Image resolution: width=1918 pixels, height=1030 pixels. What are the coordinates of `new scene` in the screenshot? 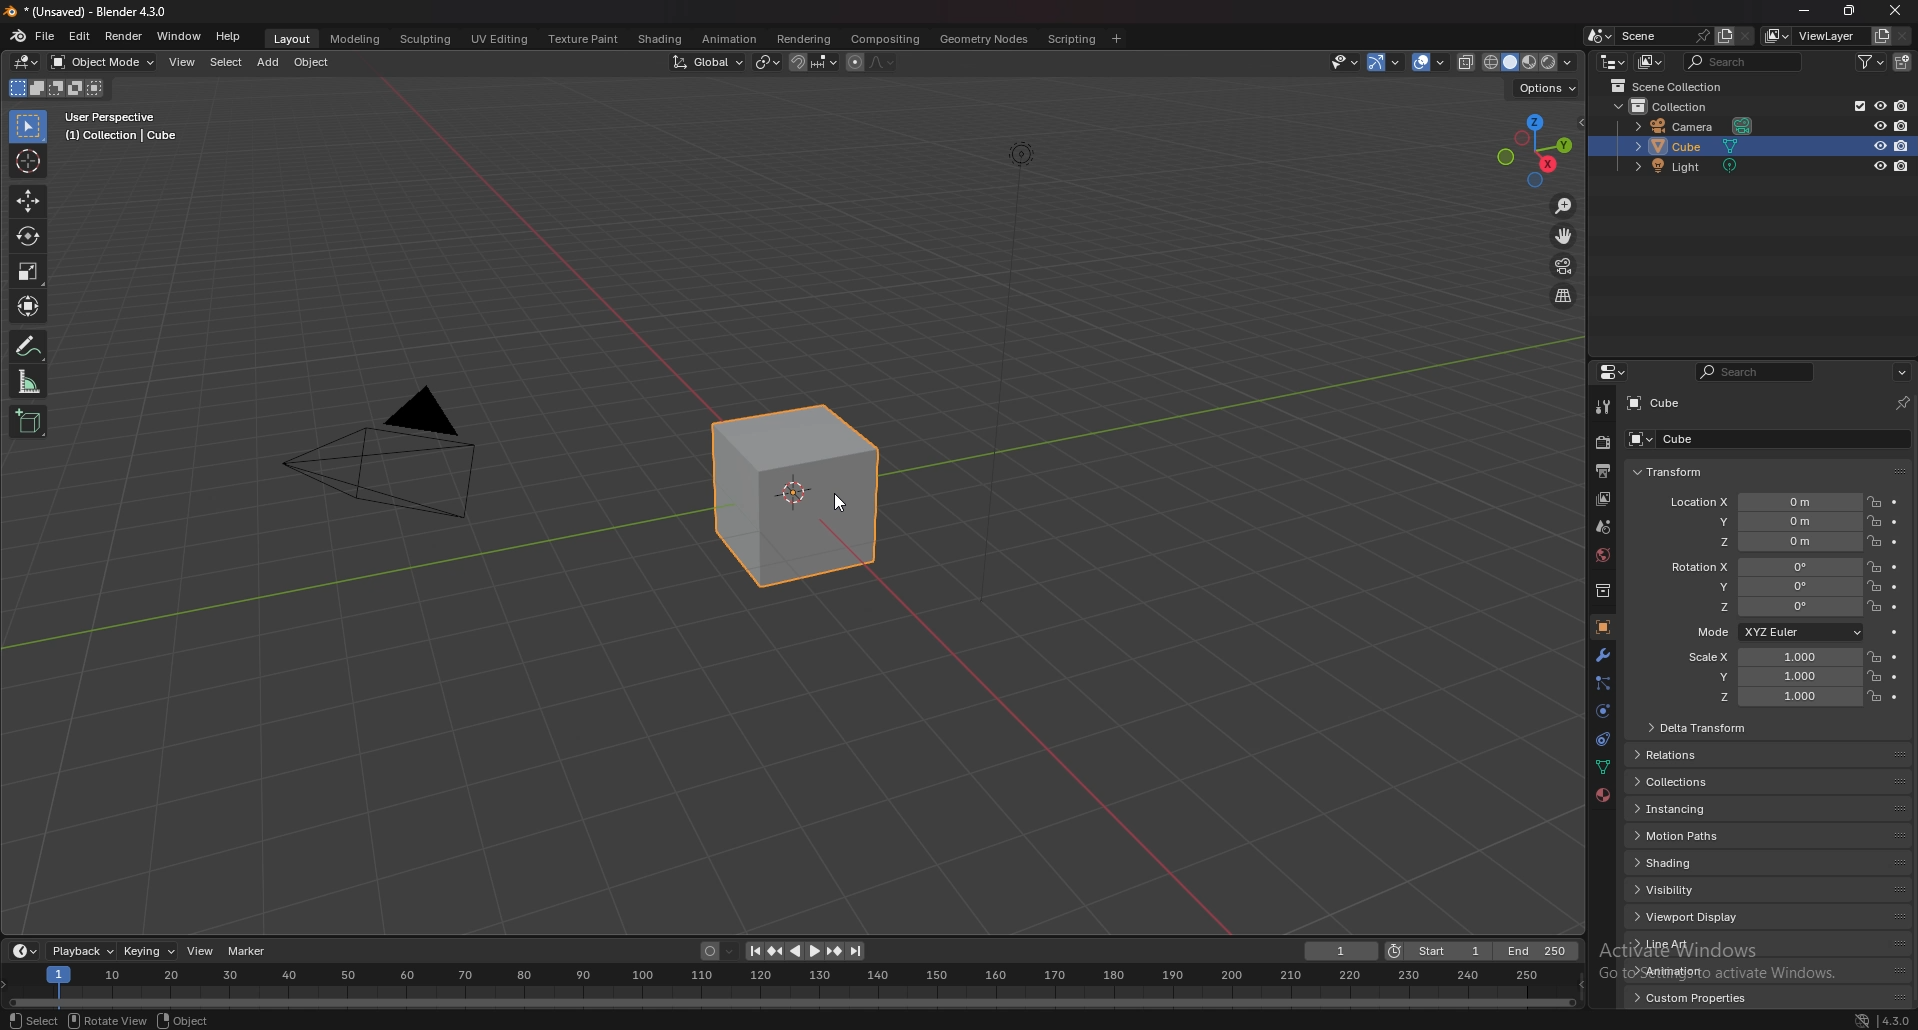 It's located at (1725, 35).